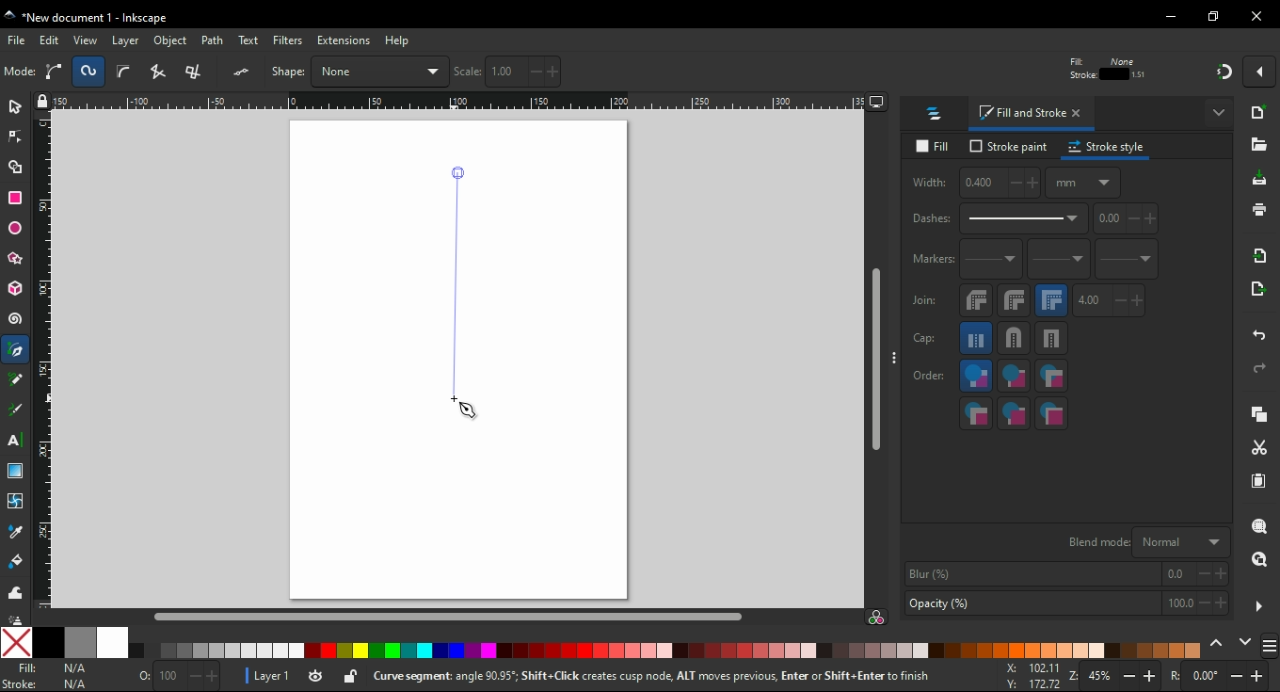 This screenshot has height=692, width=1280. I want to click on save, so click(1260, 179).